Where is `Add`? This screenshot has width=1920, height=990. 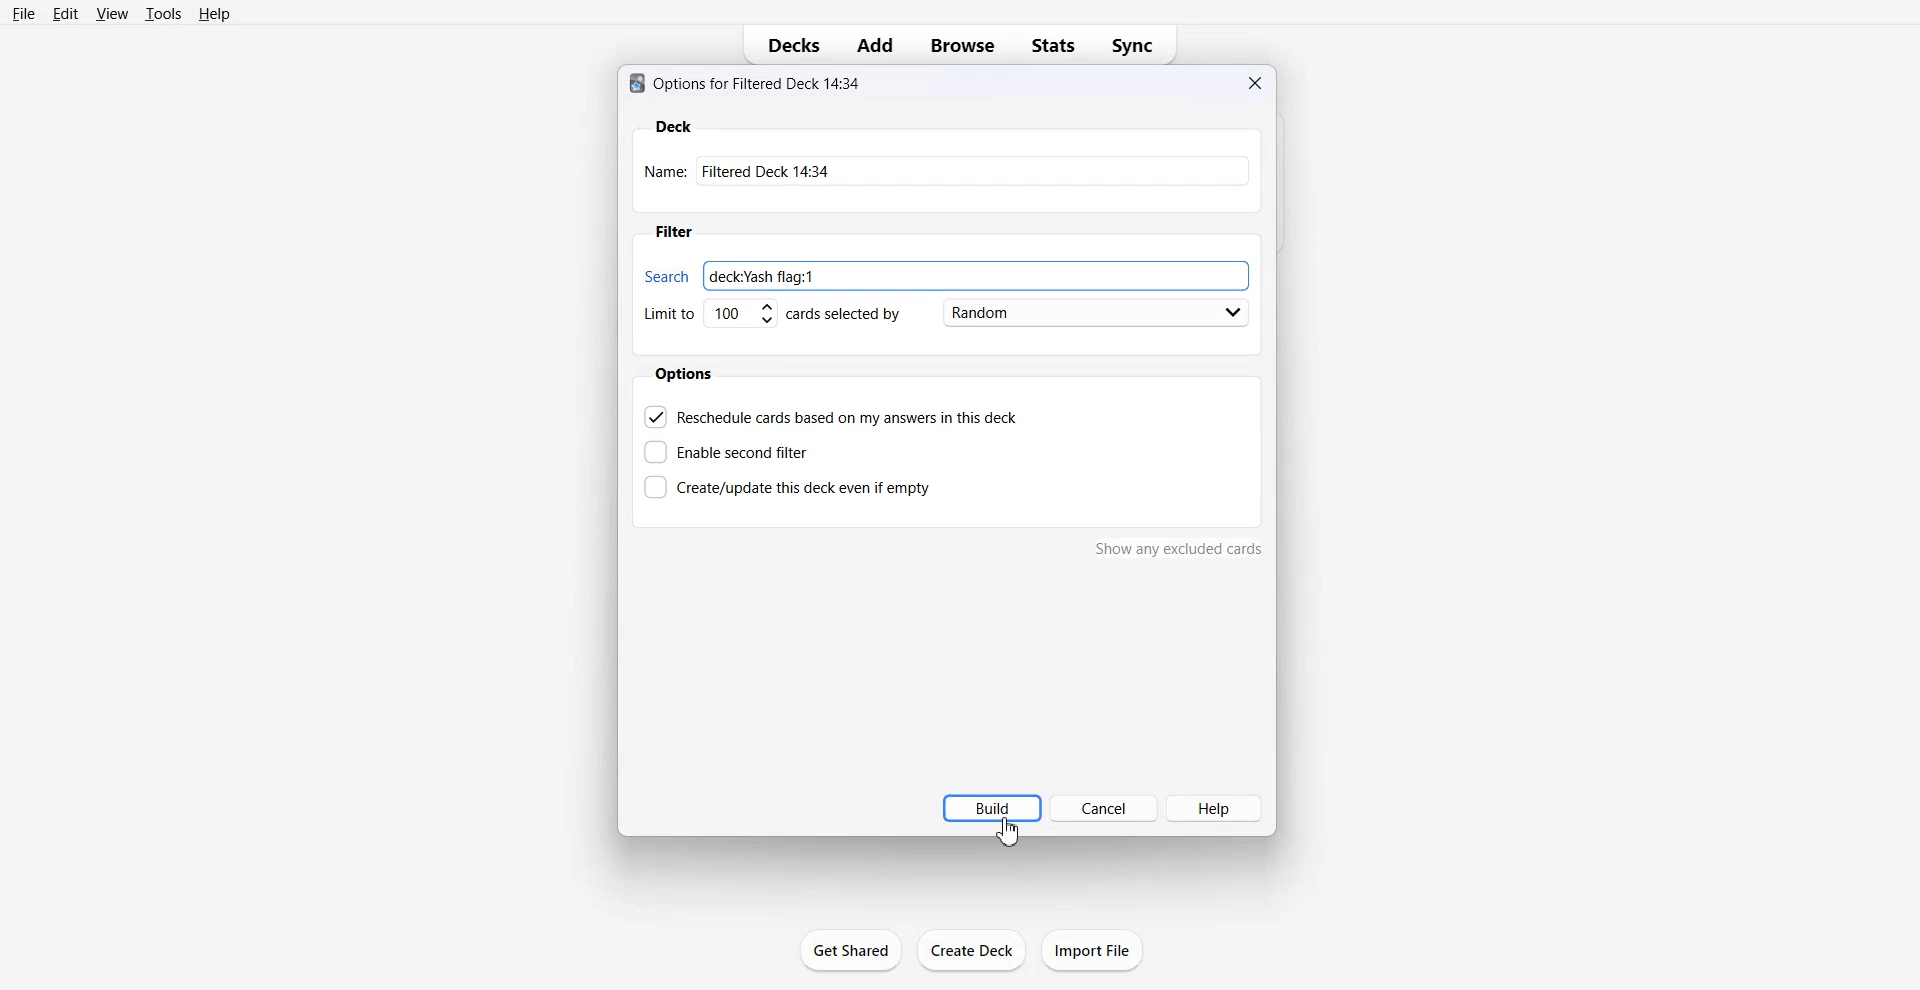 Add is located at coordinates (875, 46).